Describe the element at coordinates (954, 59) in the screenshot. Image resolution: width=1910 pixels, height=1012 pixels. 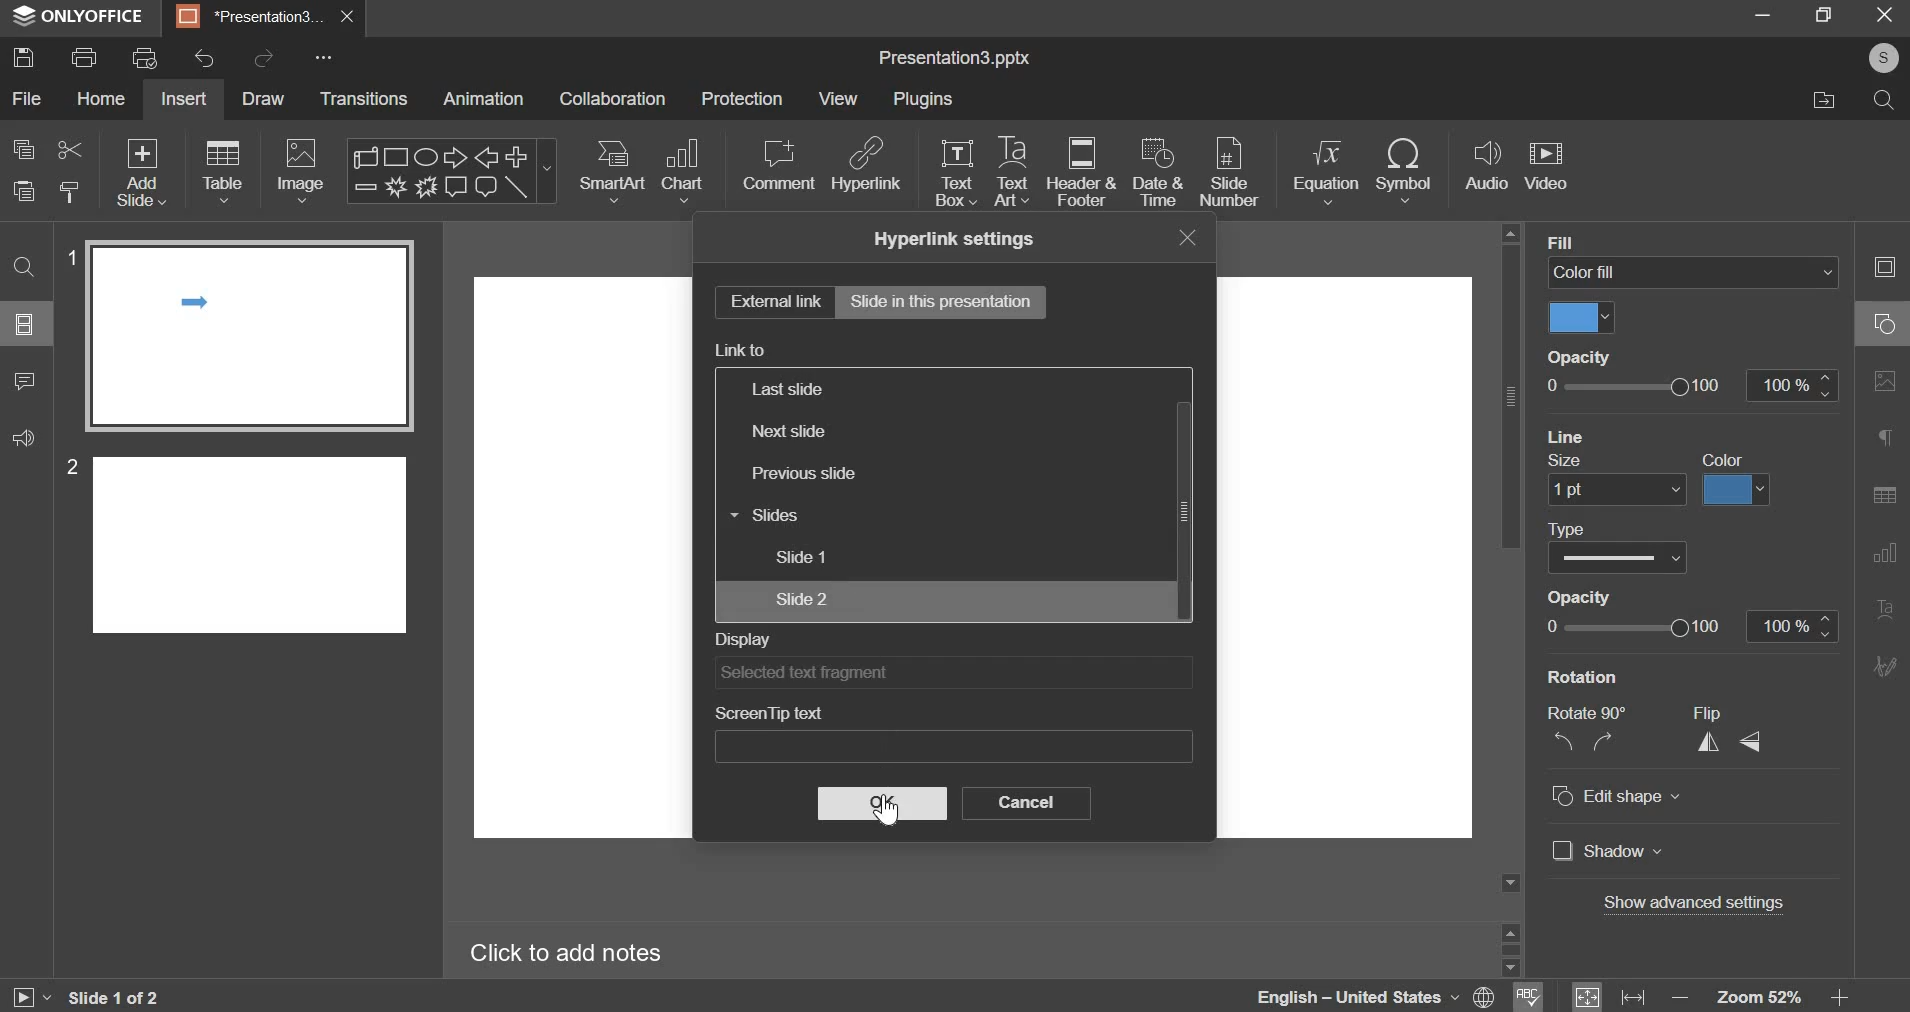
I see `presentation name` at that location.